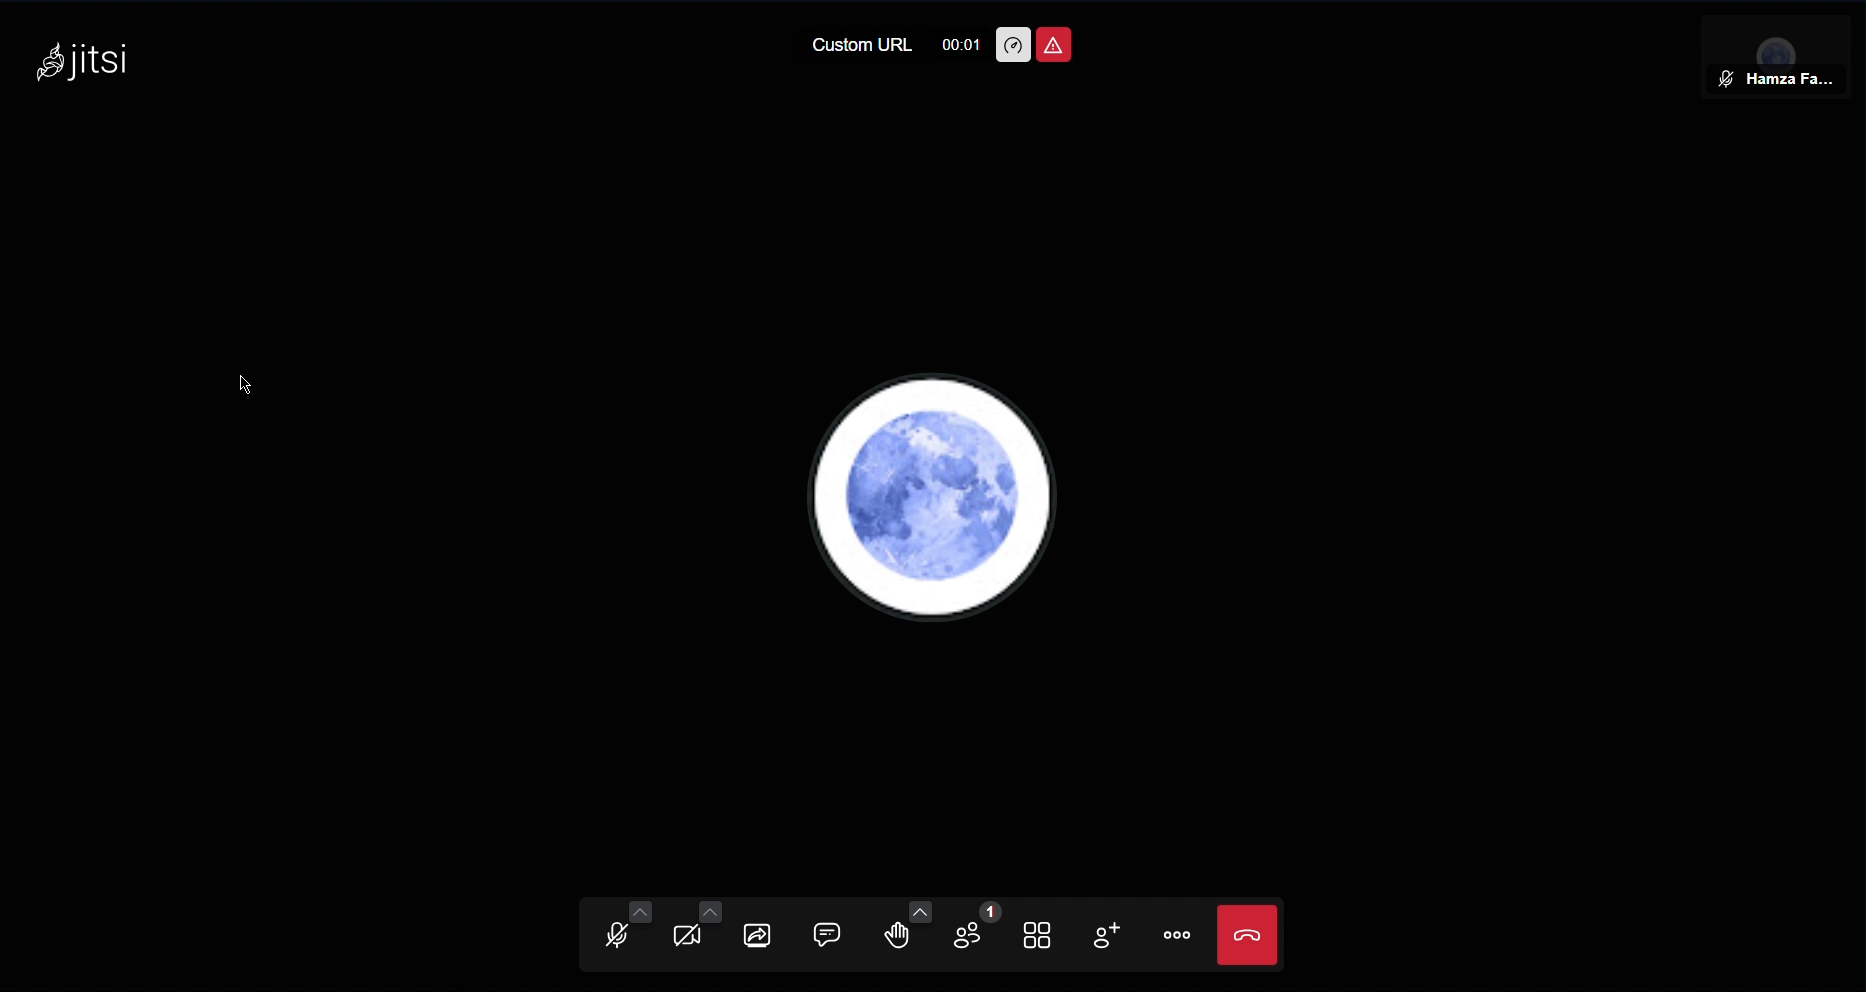  I want to click on Tile View, so click(1047, 937).